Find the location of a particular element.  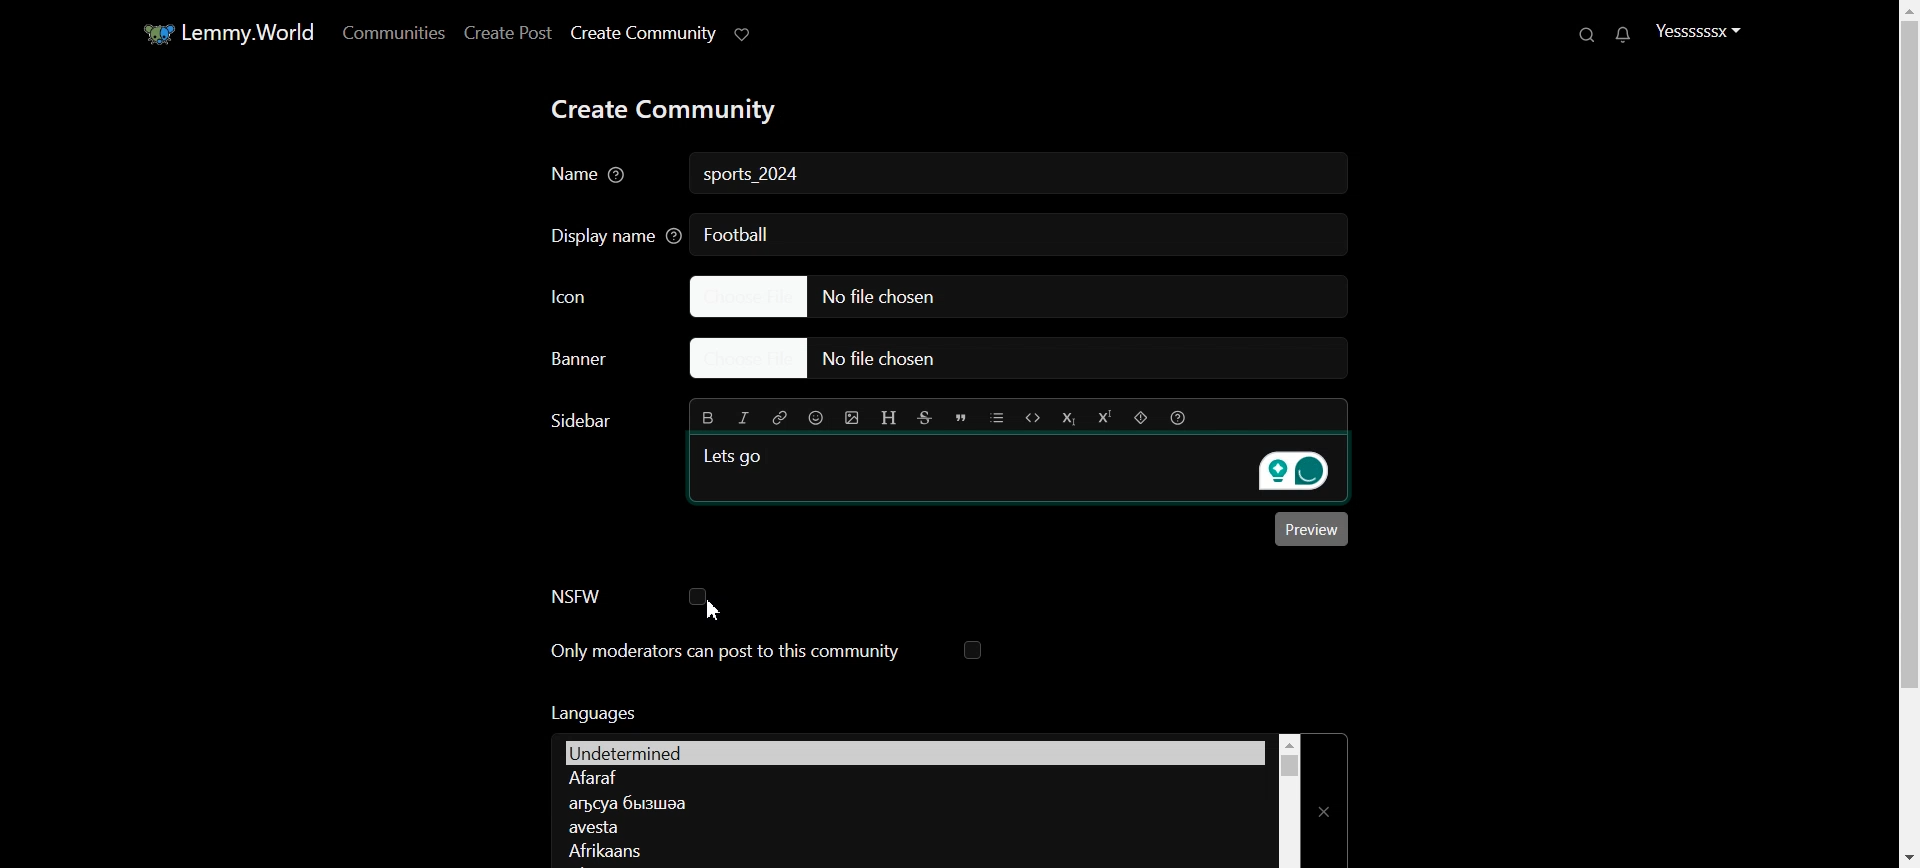

Create Community is located at coordinates (642, 33).